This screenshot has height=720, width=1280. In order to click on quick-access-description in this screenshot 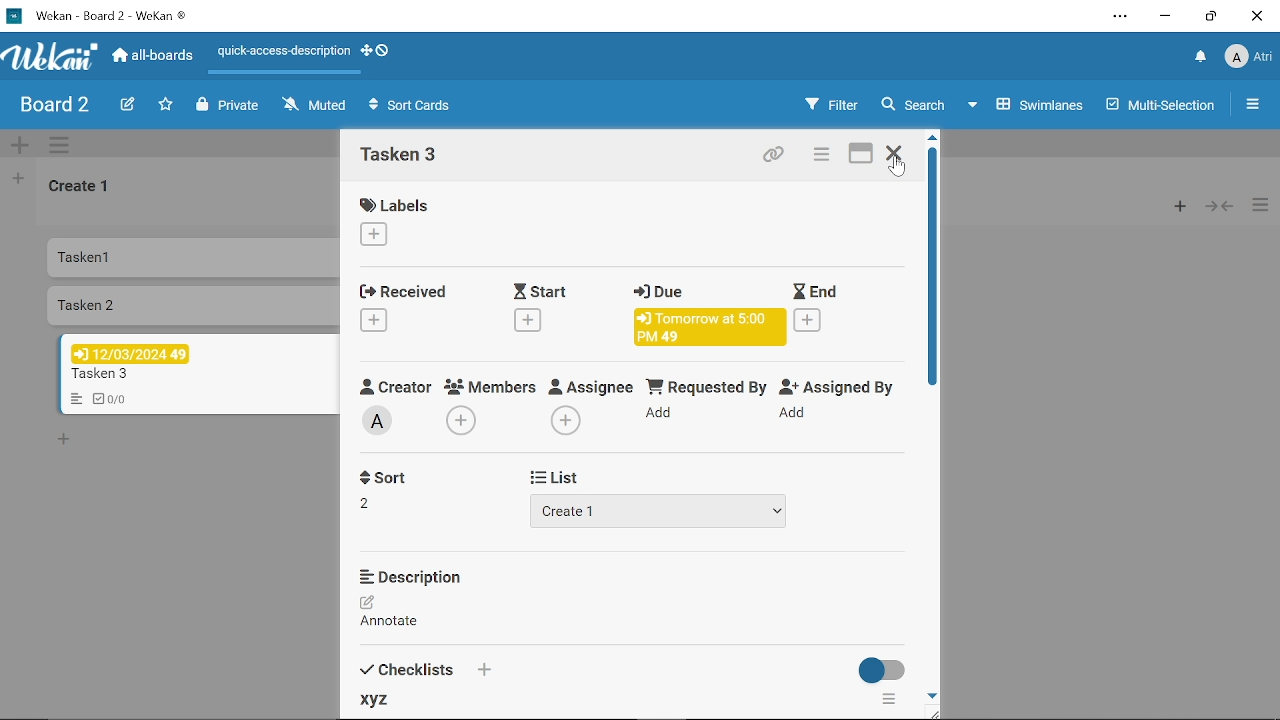, I will do `click(305, 52)`.